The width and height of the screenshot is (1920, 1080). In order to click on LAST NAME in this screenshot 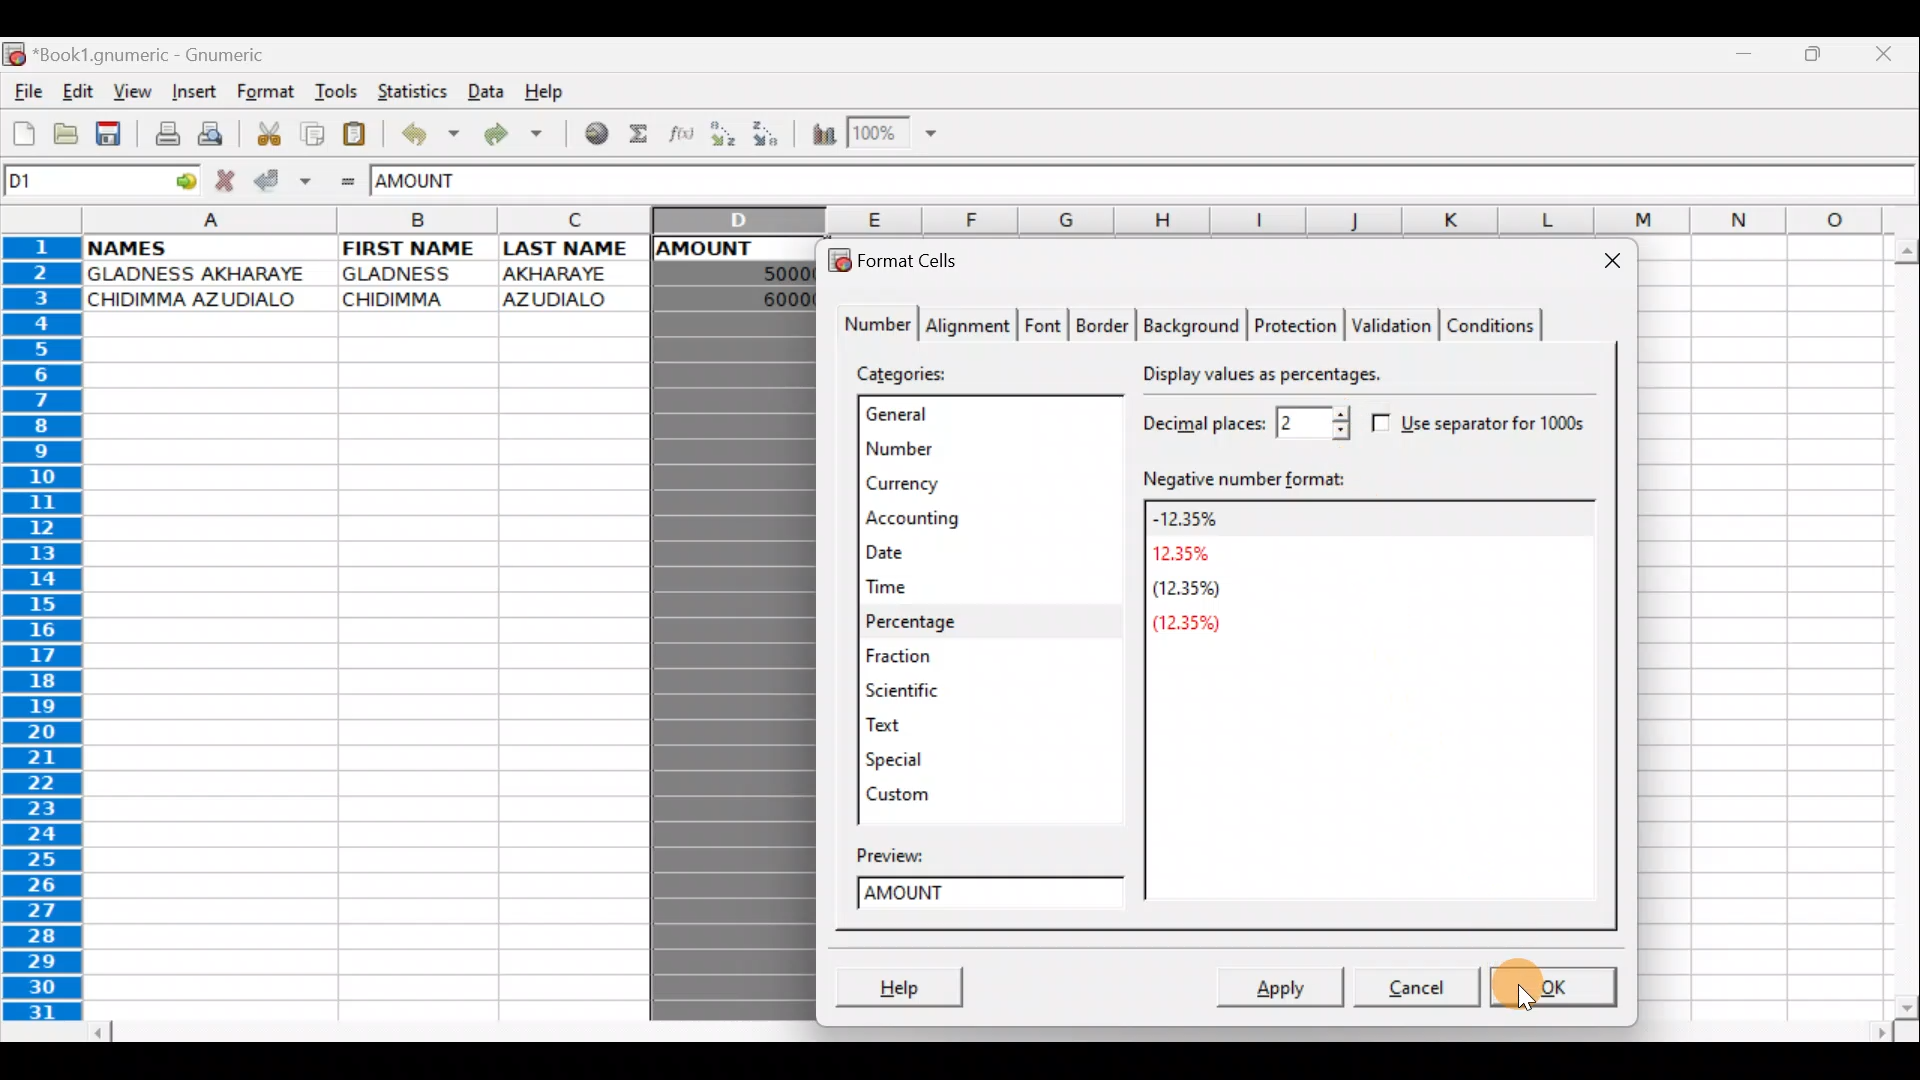, I will do `click(575, 250)`.